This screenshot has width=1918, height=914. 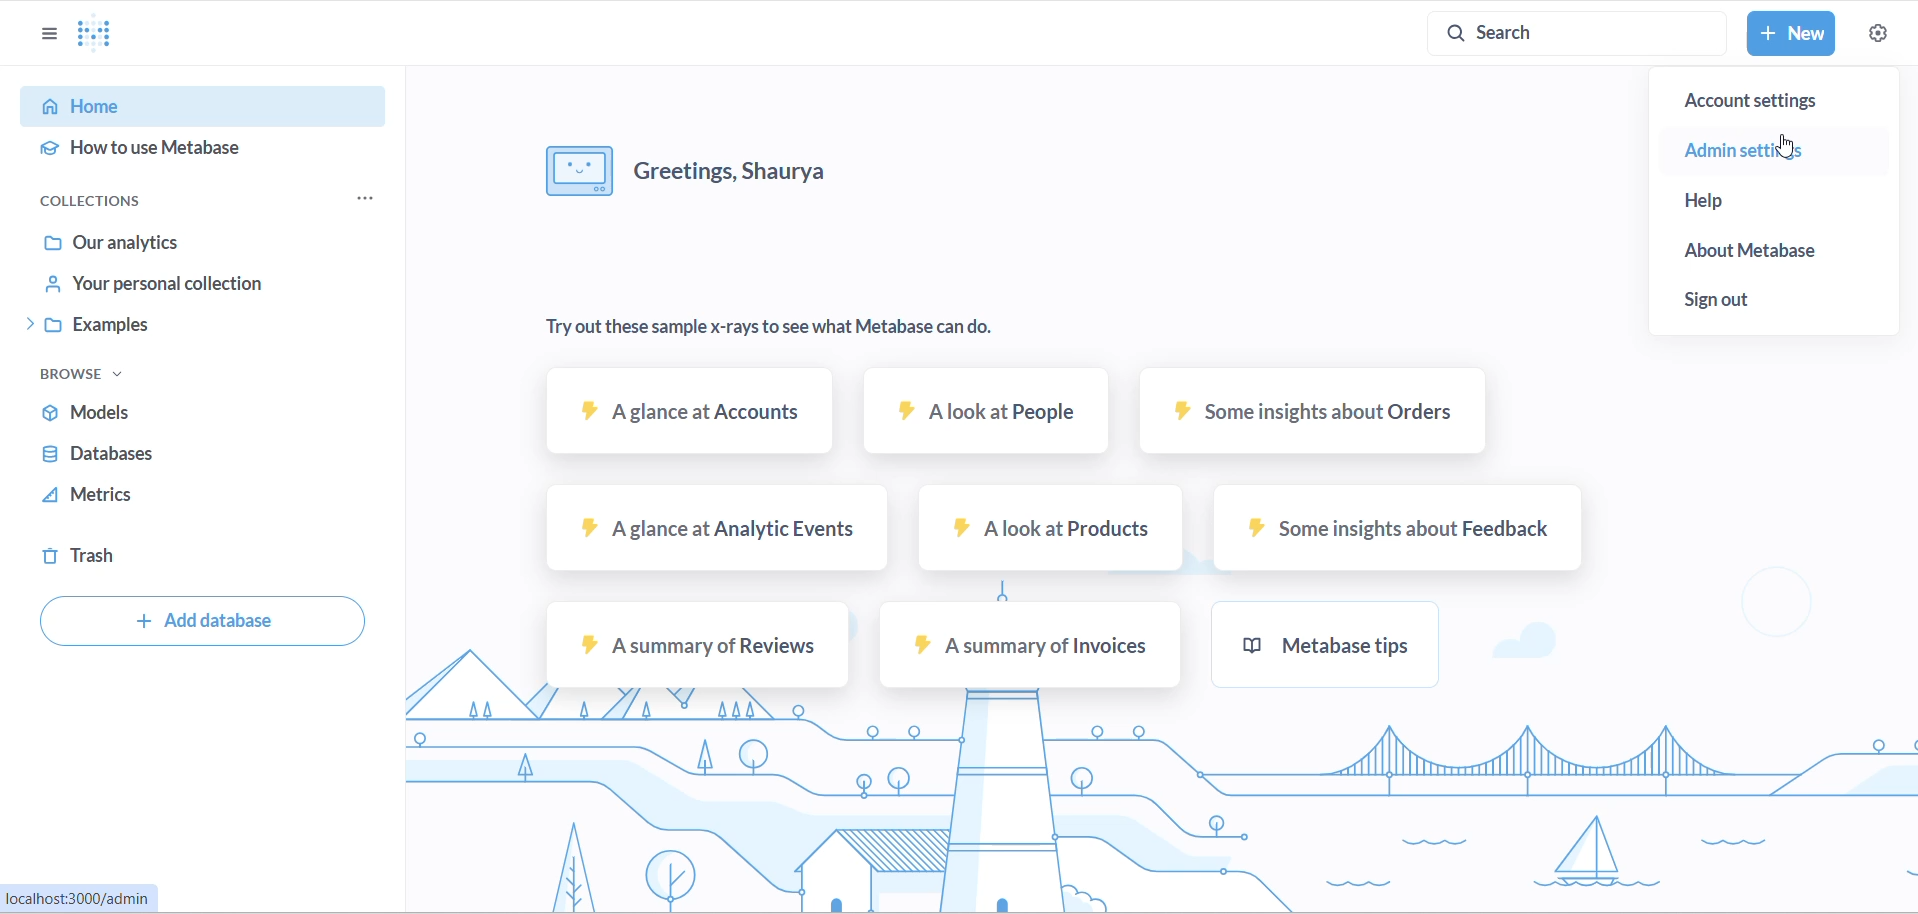 What do you see at coordinates (1391, 528) in the screenshot?
I see `some insights about feedback sample` at bounding box center [1391, 528].